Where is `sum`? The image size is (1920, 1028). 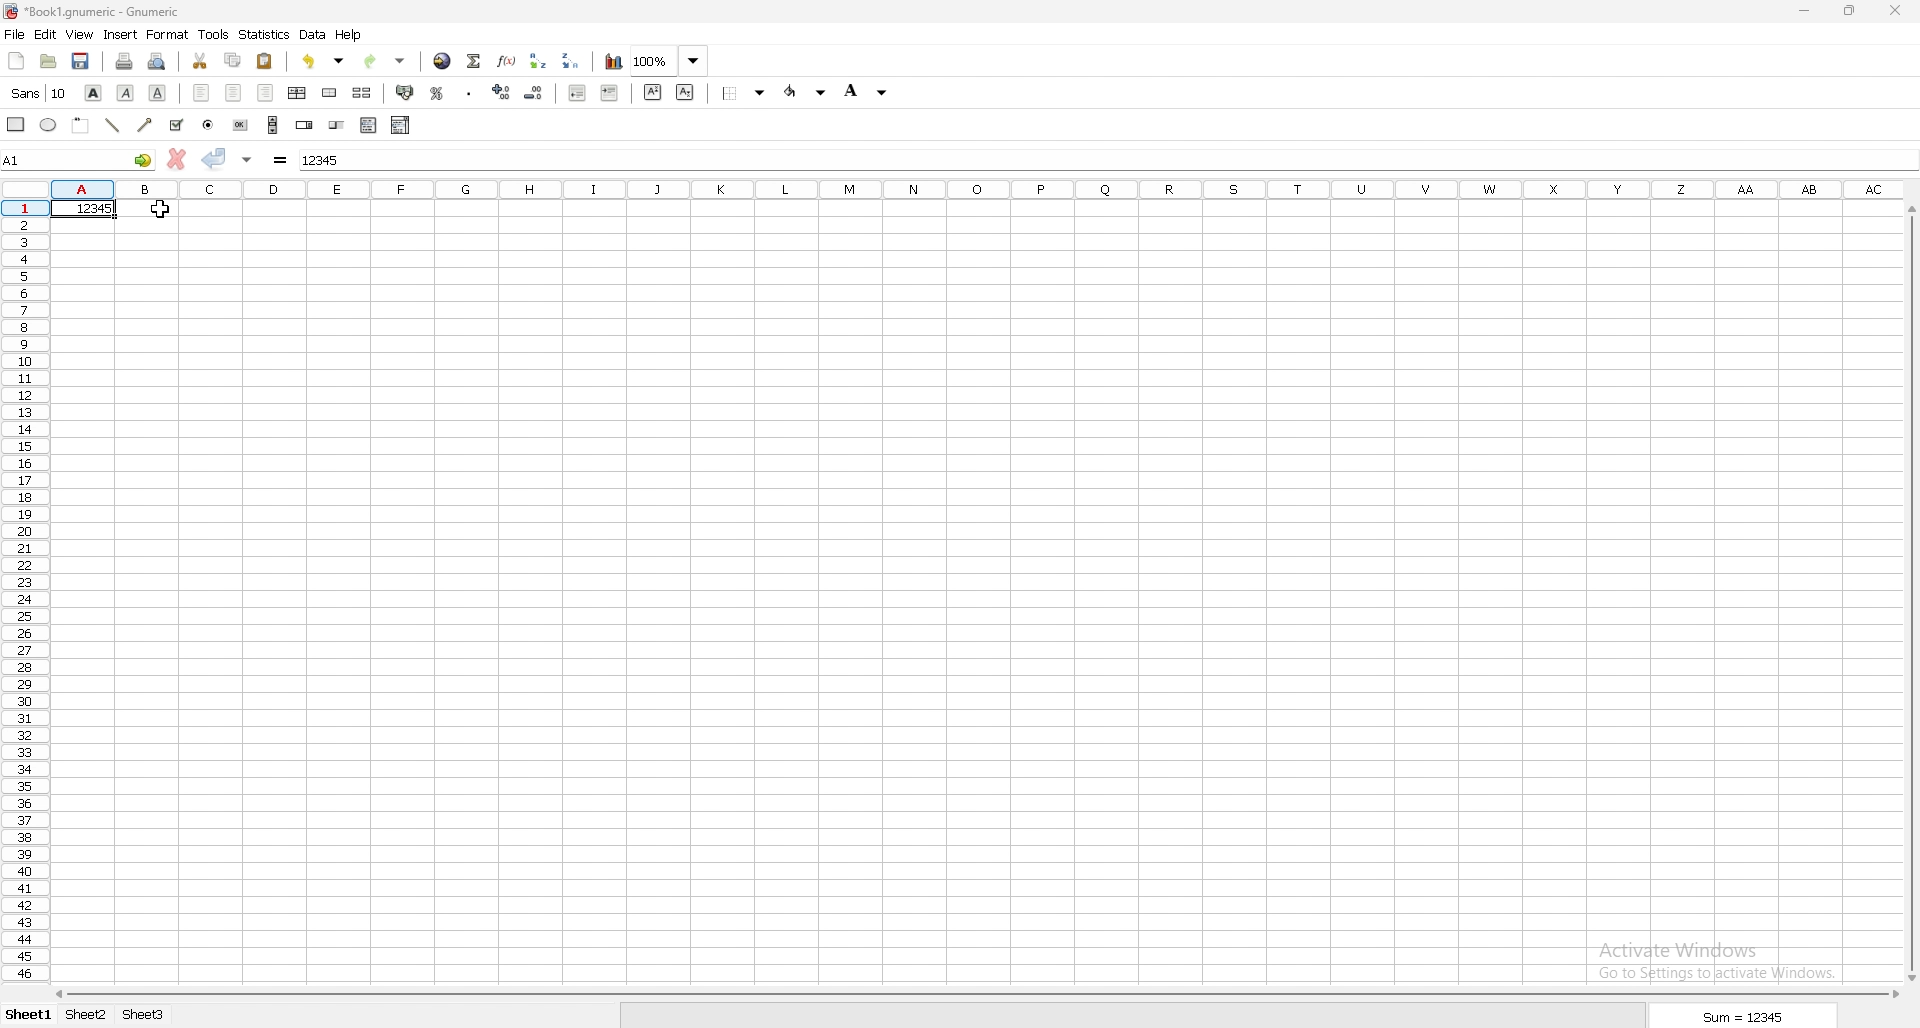
sum is located at coordinates (1741, 1016).